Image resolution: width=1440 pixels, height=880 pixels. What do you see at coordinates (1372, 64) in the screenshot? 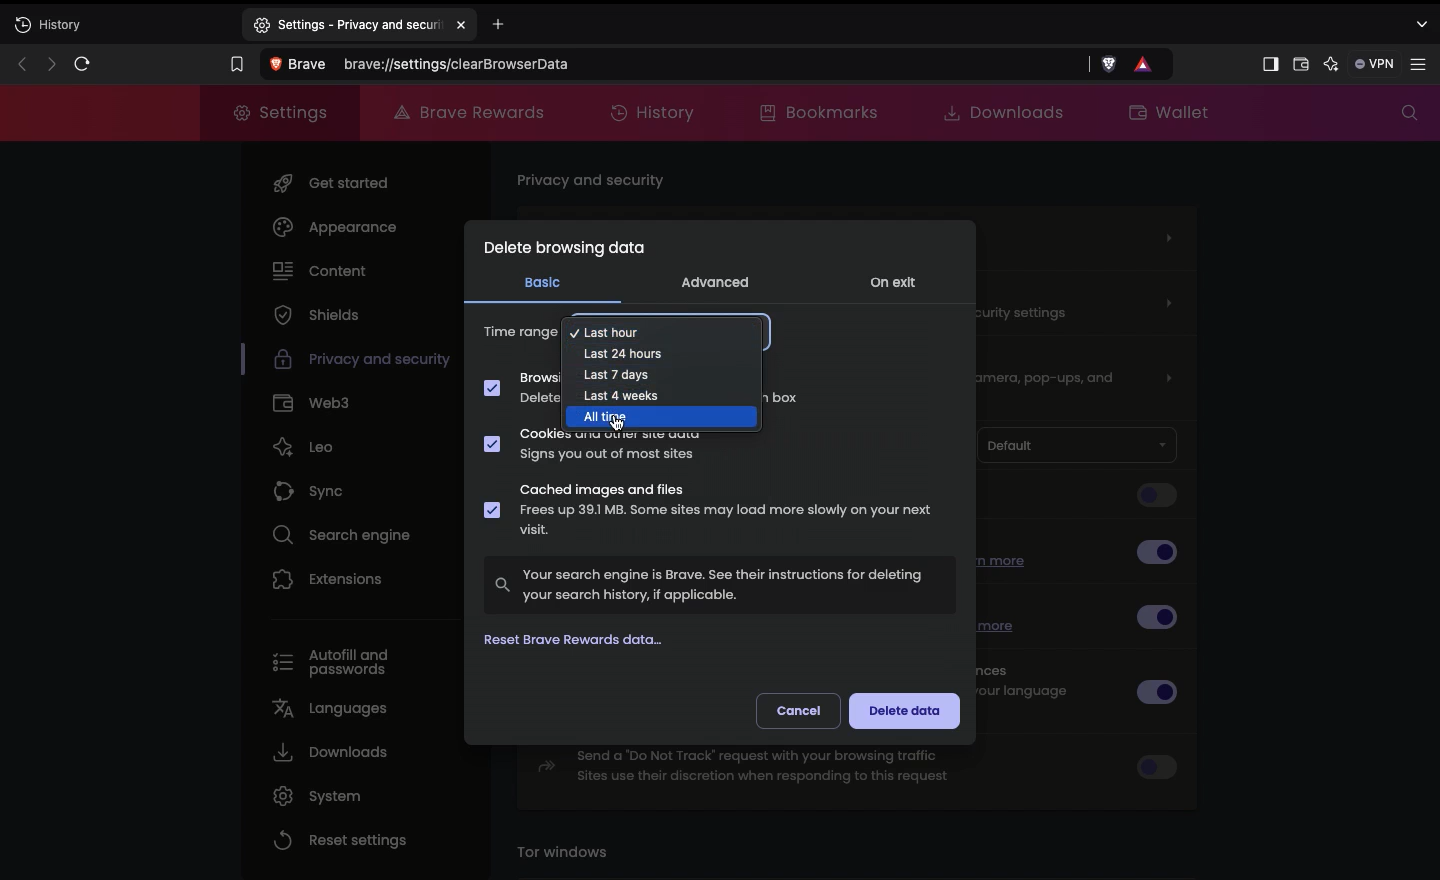
I see `VPN` at bounding box center [1372, 64].